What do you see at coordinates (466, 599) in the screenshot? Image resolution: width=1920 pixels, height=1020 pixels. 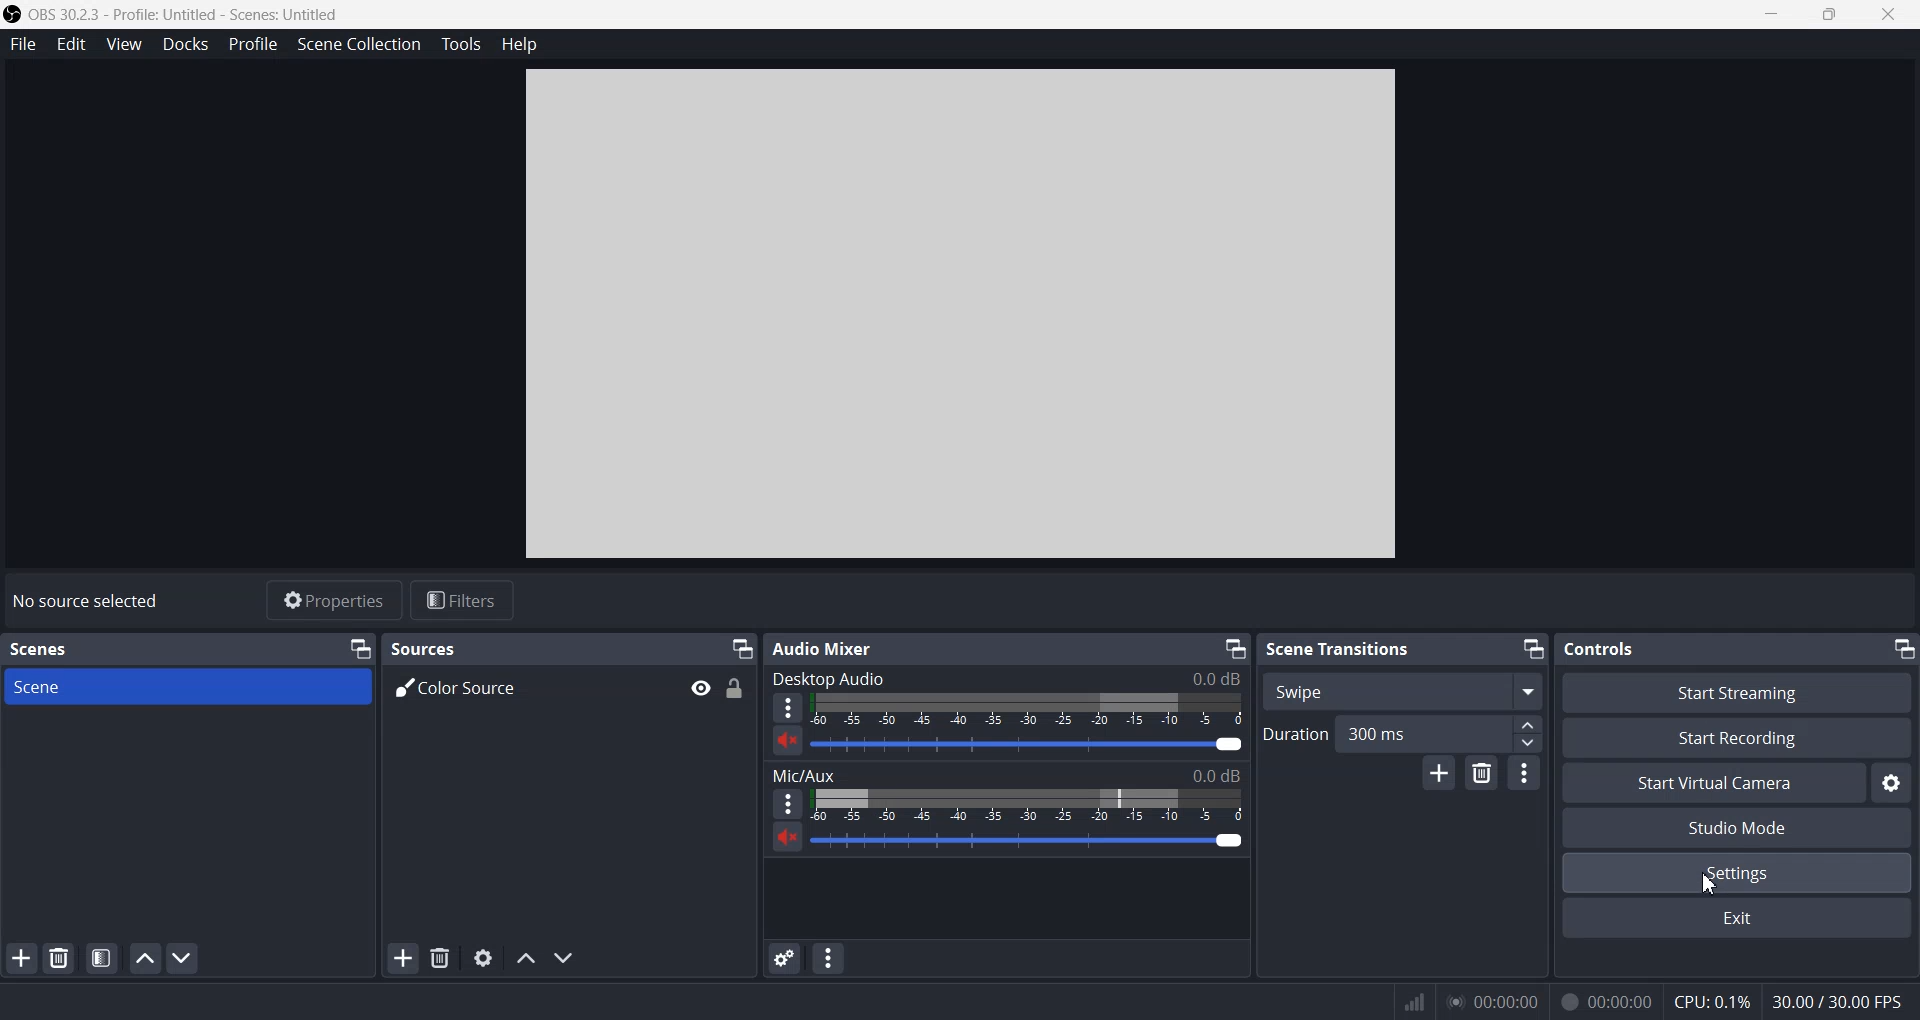 I see `Filters` at bounding box center [466, 599].